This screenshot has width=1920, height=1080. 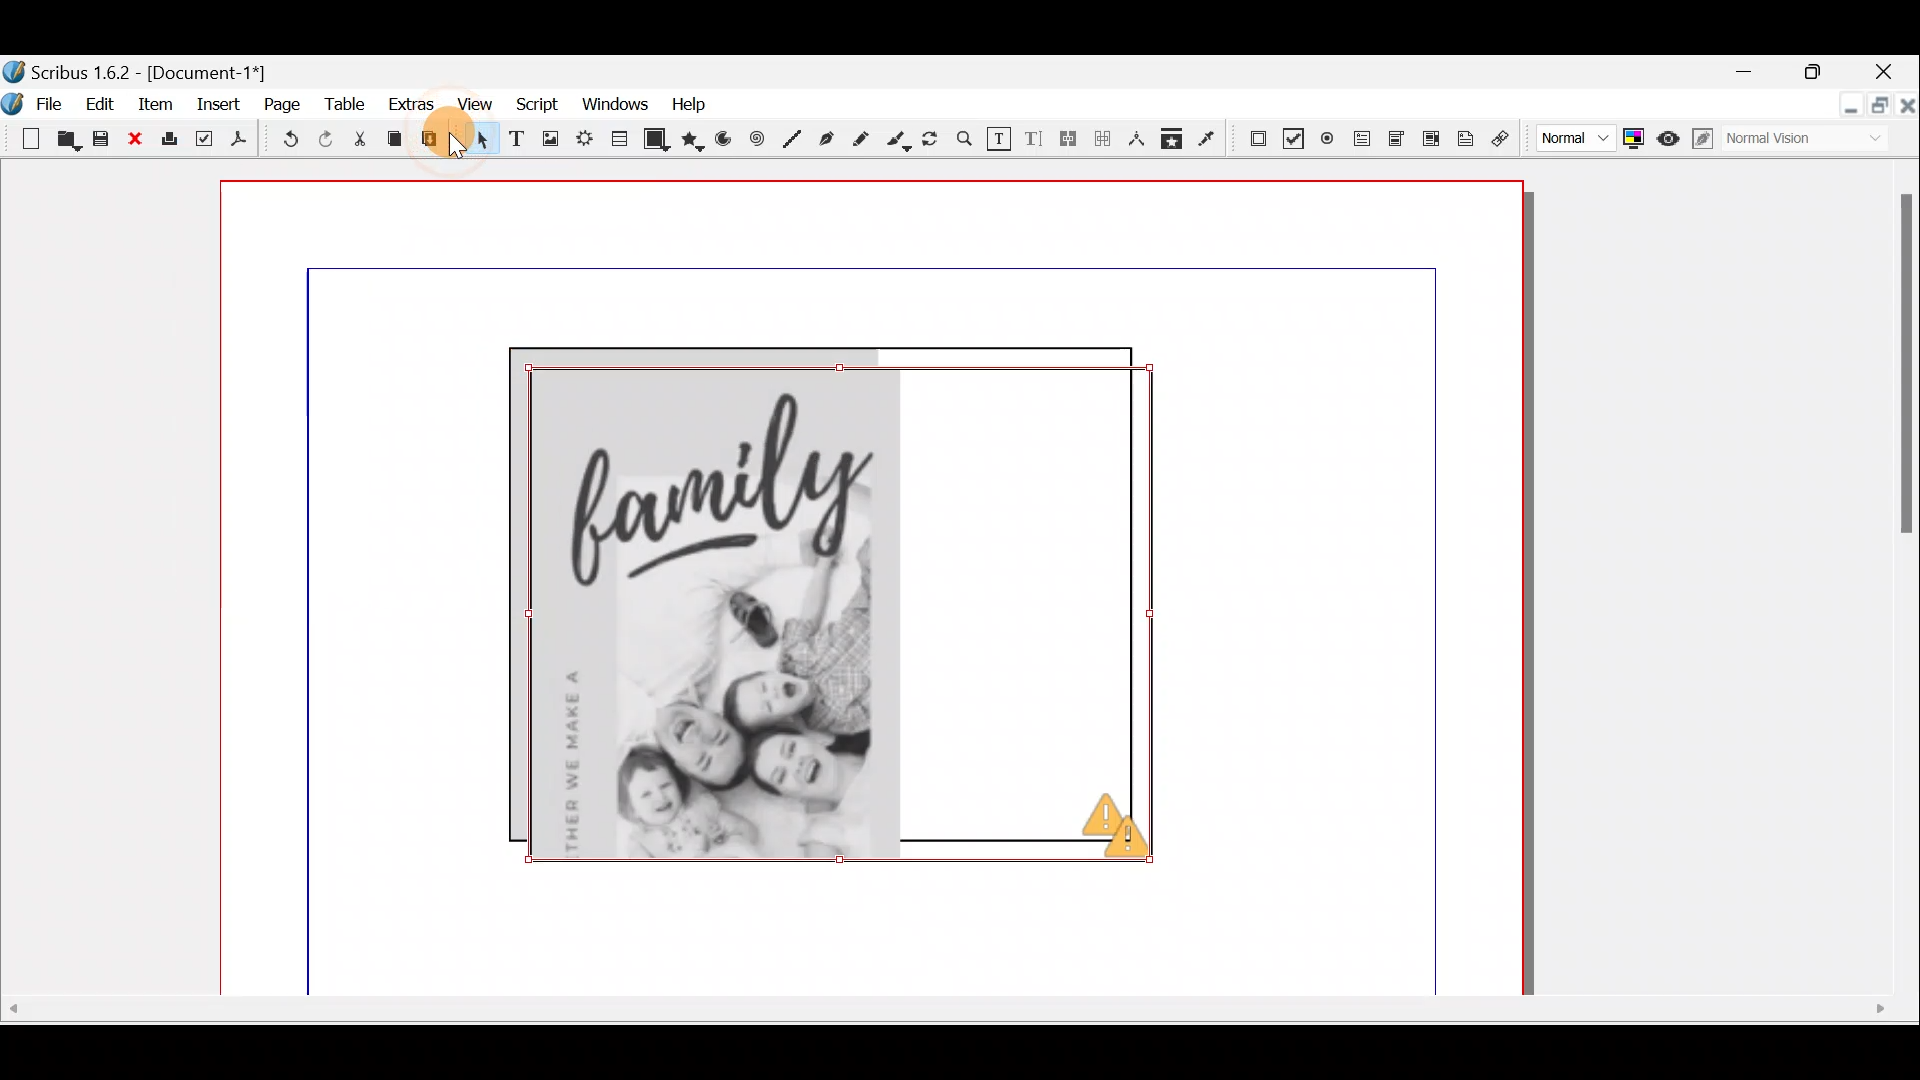 What do you see at coordinates (933, 140) in the screenshot?
I see `Rotate item` at bounding box center [933, 140].